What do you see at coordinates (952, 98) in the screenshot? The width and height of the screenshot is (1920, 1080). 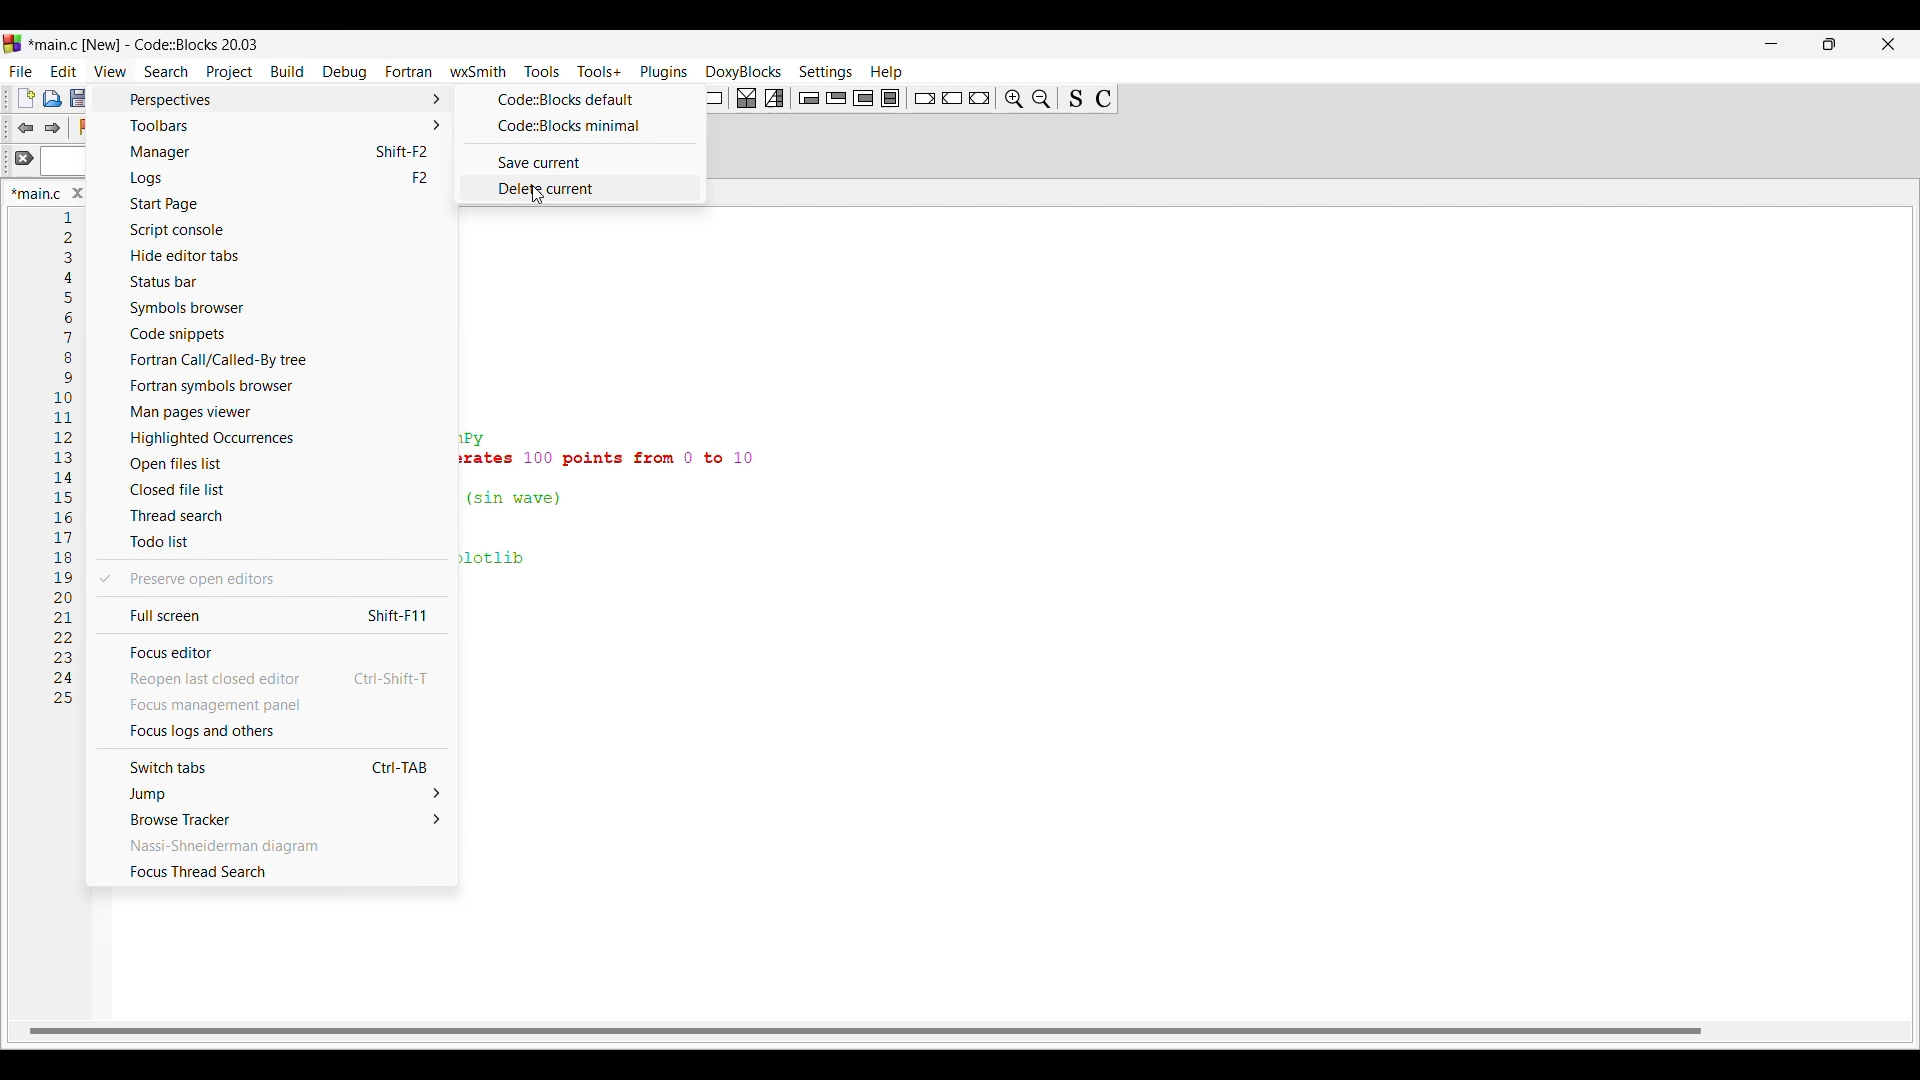 I see `Continue instruction` at bounding box center [952, 98].